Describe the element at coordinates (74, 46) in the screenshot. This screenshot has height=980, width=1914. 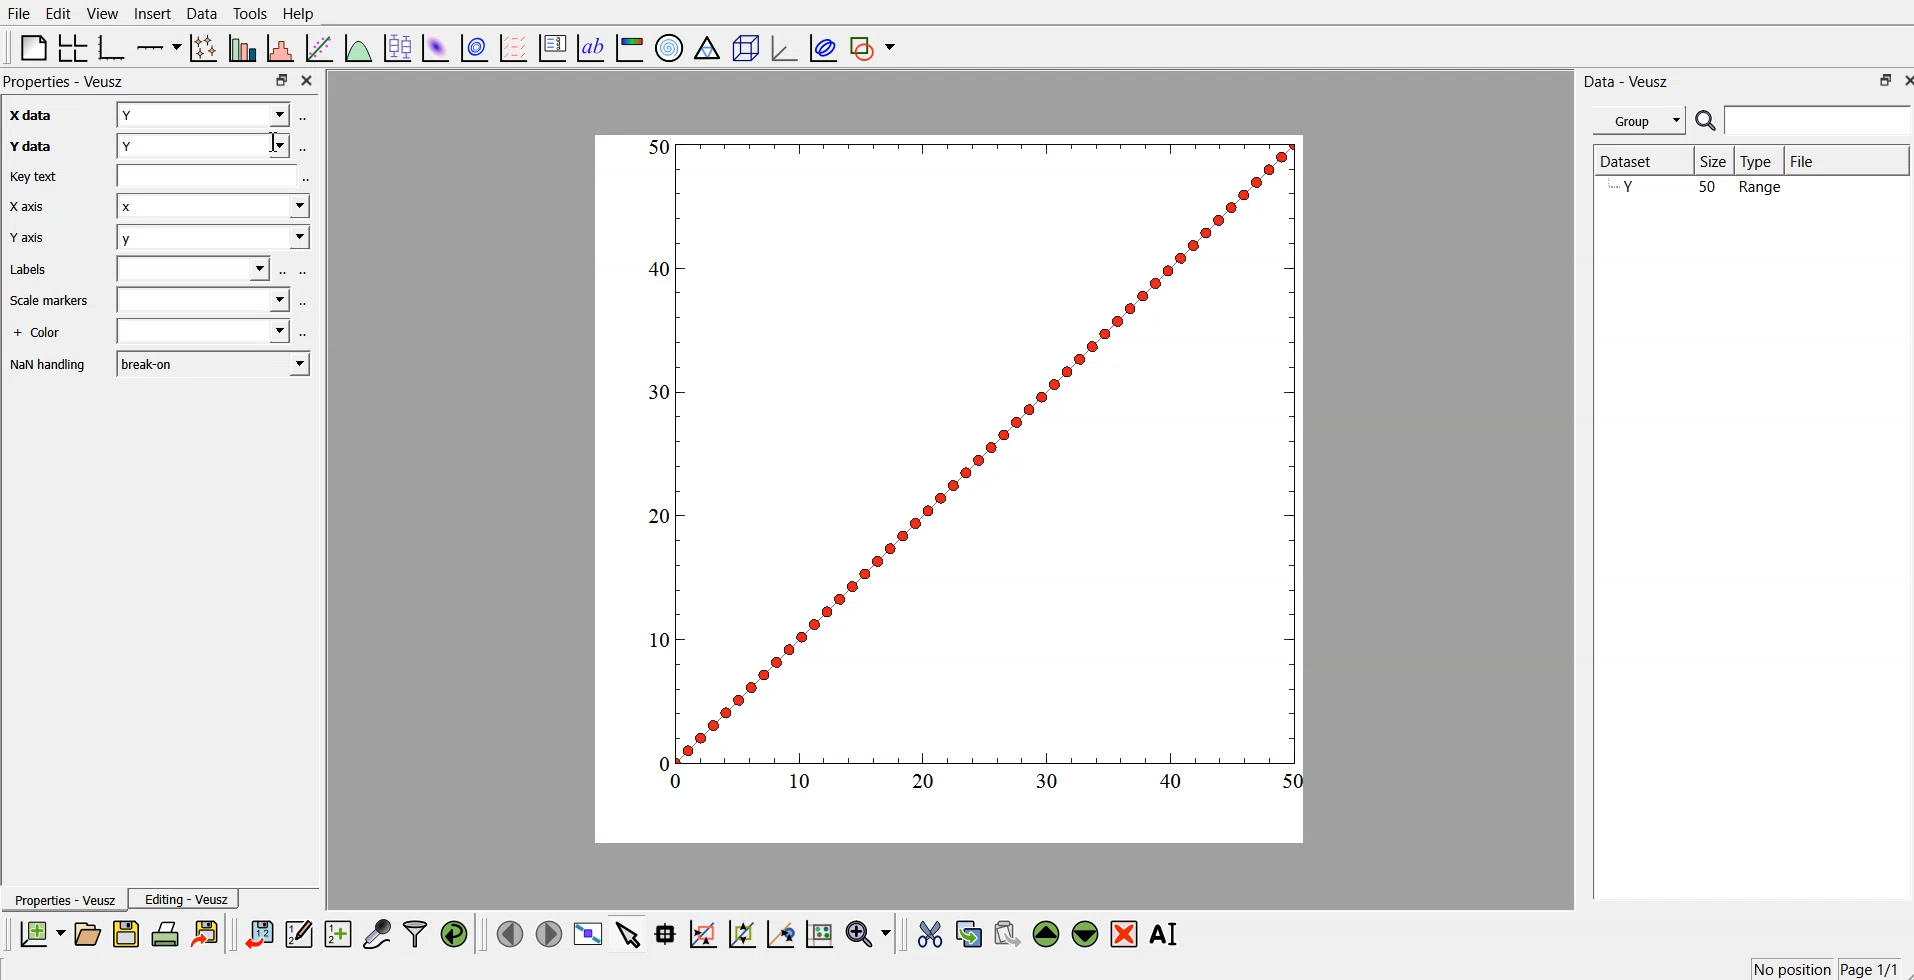
I see `arrange the graph` at that location.